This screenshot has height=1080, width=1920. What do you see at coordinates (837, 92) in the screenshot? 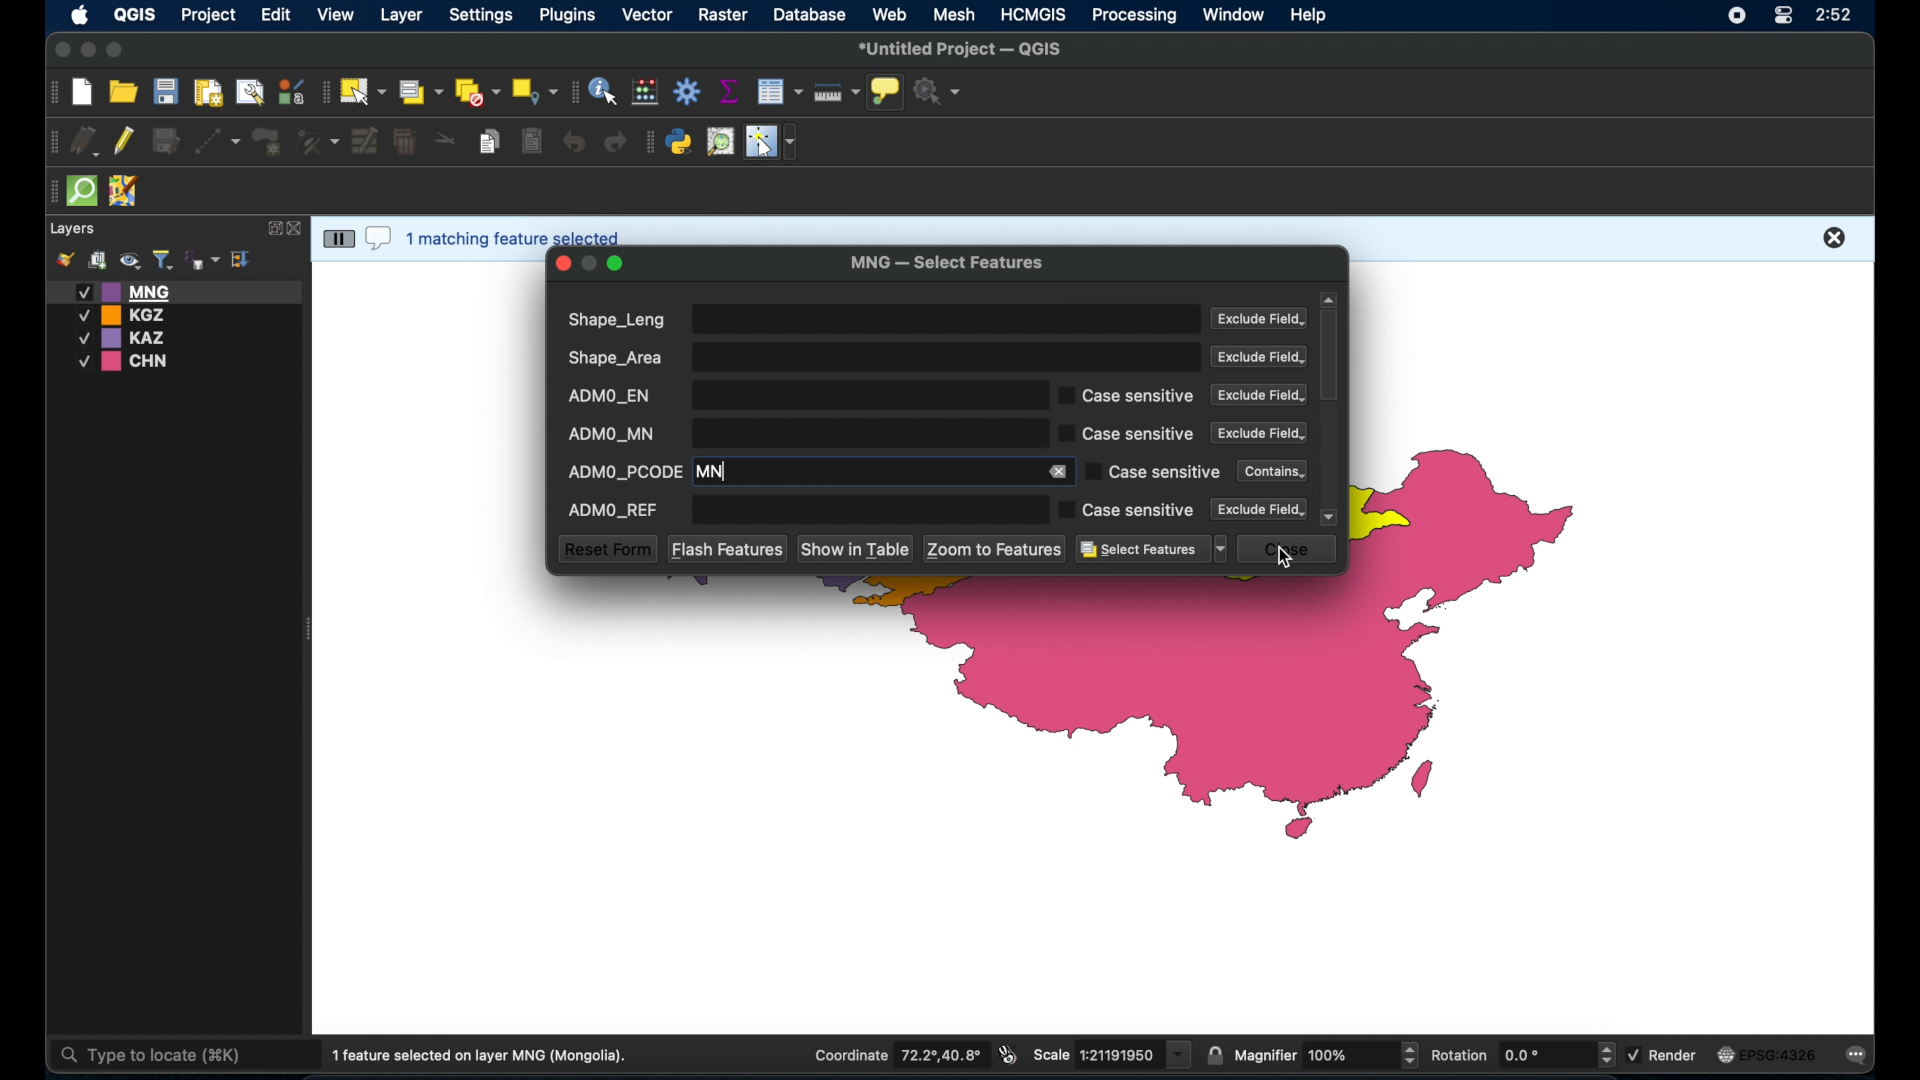
I see `measure line` at bounding box center [837, 92].